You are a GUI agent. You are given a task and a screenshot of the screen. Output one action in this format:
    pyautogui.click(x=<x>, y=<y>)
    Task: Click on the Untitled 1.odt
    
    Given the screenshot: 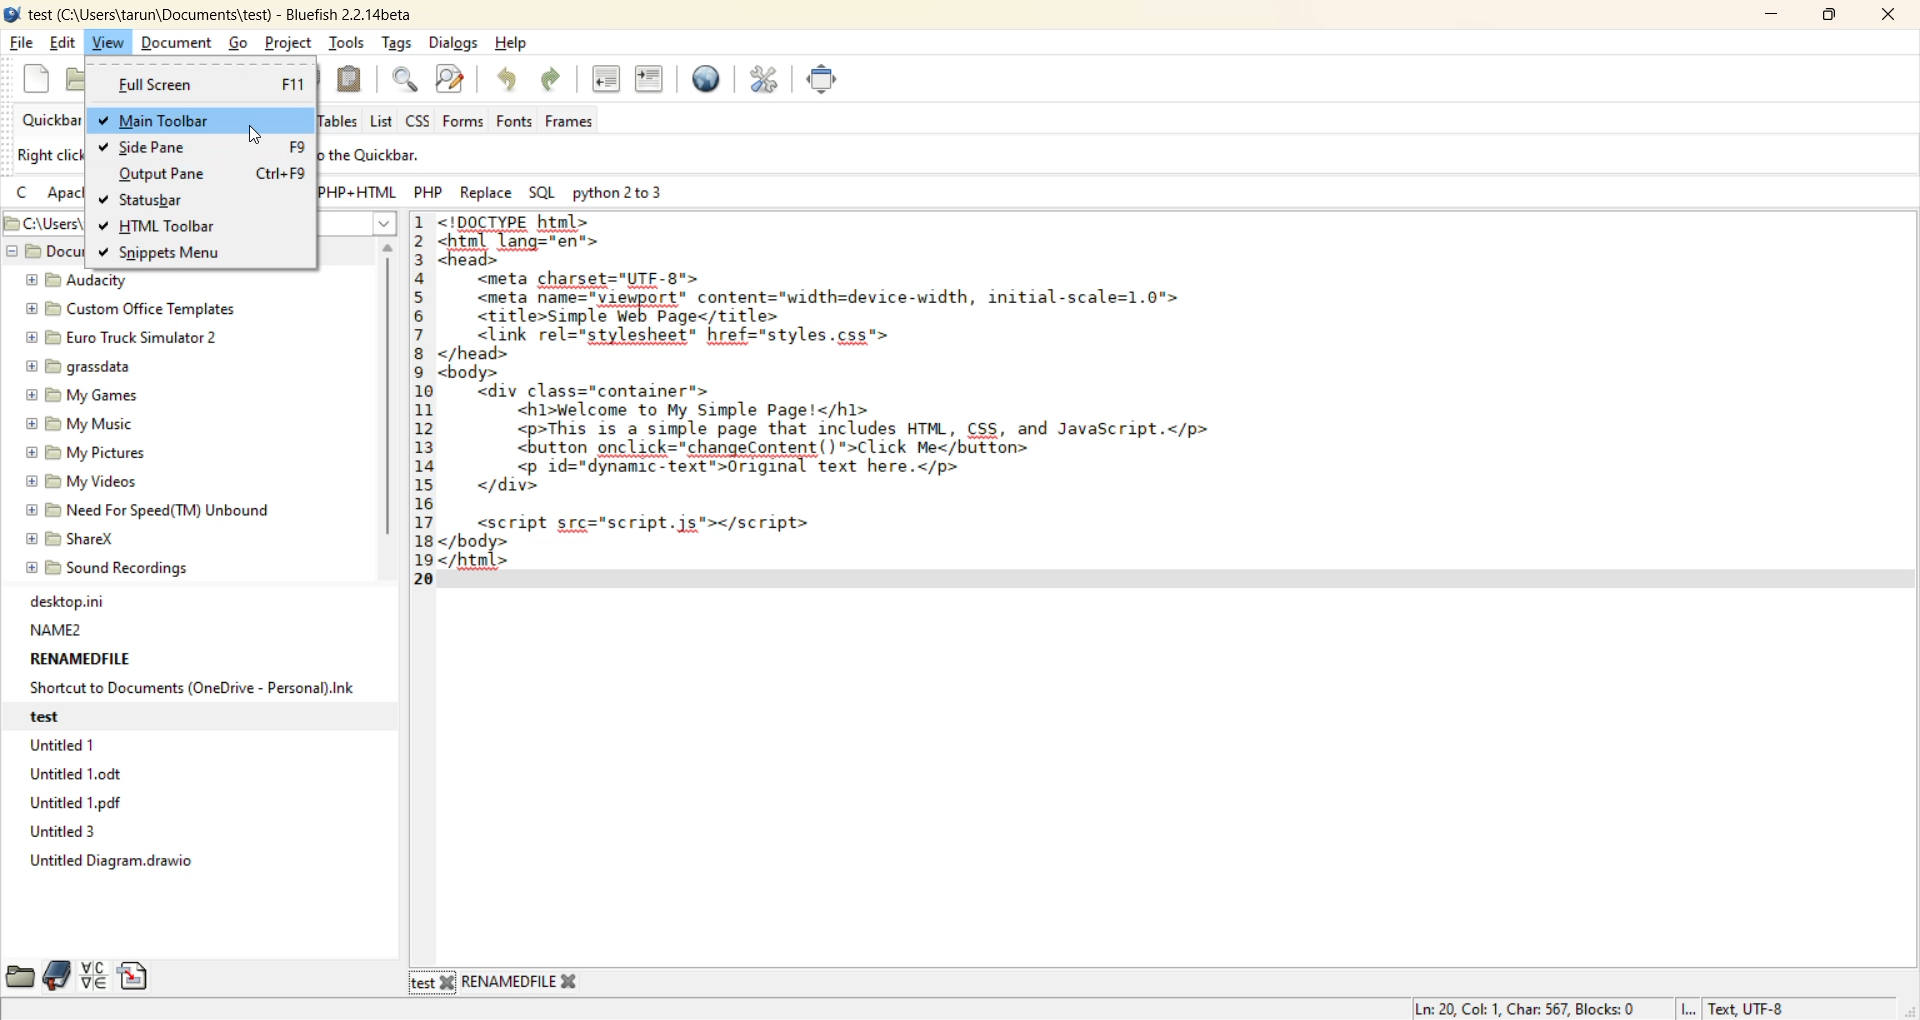 What is the action you would take?
    pyautogui.click(x=81, y=778)
    